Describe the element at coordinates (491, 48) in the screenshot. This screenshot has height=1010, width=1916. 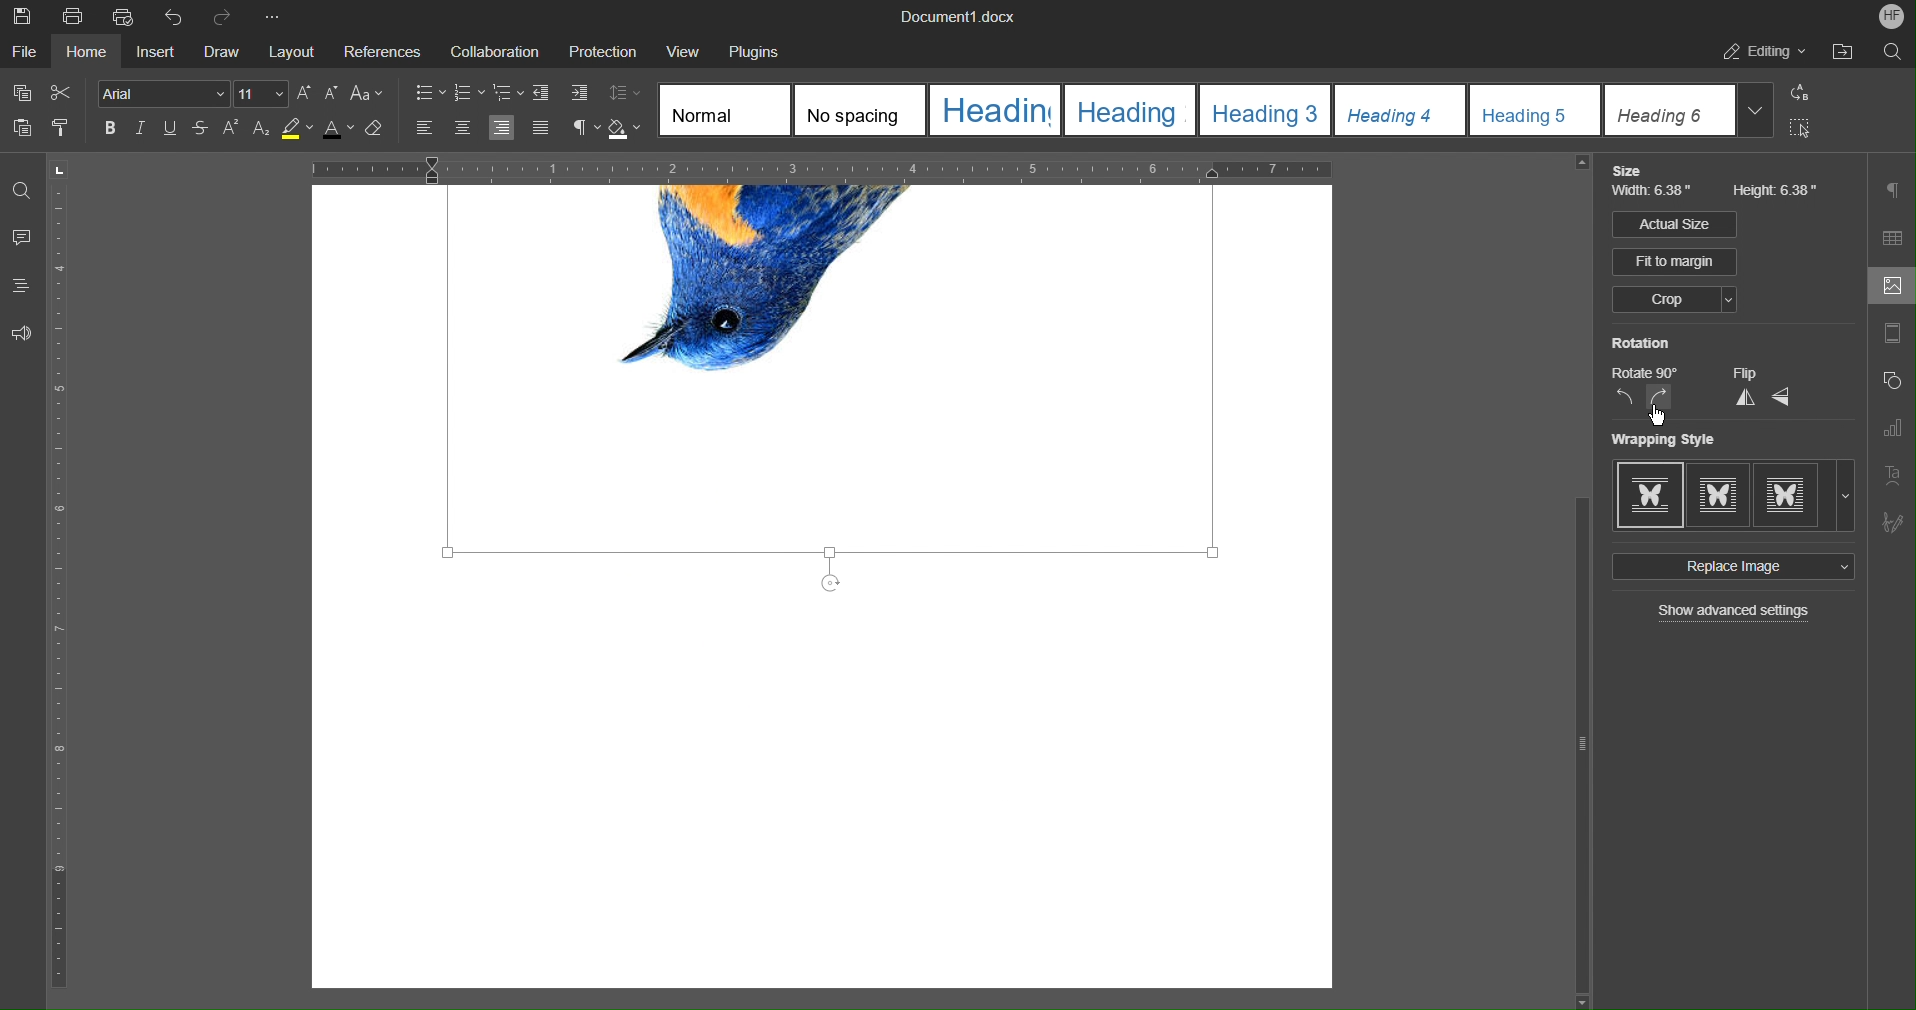
I see `Collaboration` at that location.